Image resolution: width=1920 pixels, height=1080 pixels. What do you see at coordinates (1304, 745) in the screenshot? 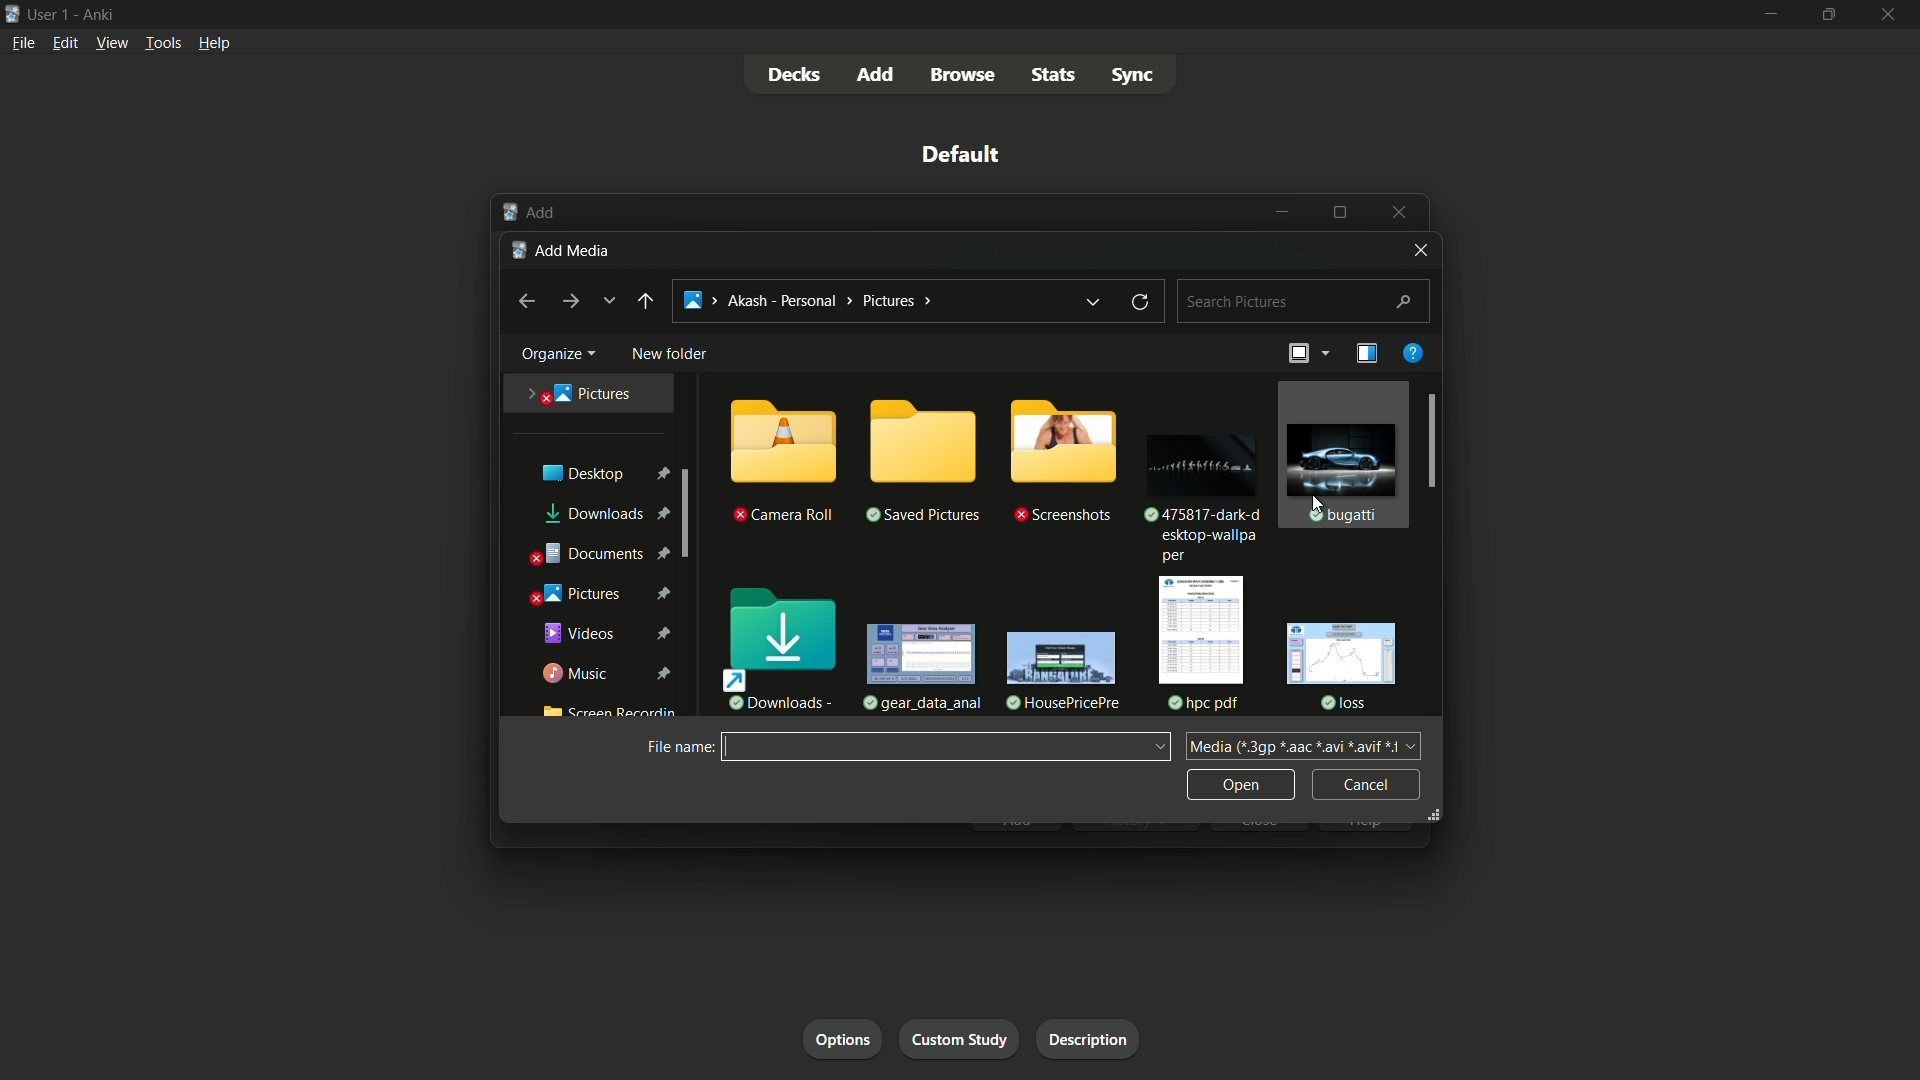
I see `Media (*3gp *.aac *avi *.avif 1 +` at bounding box center [1304, 745].